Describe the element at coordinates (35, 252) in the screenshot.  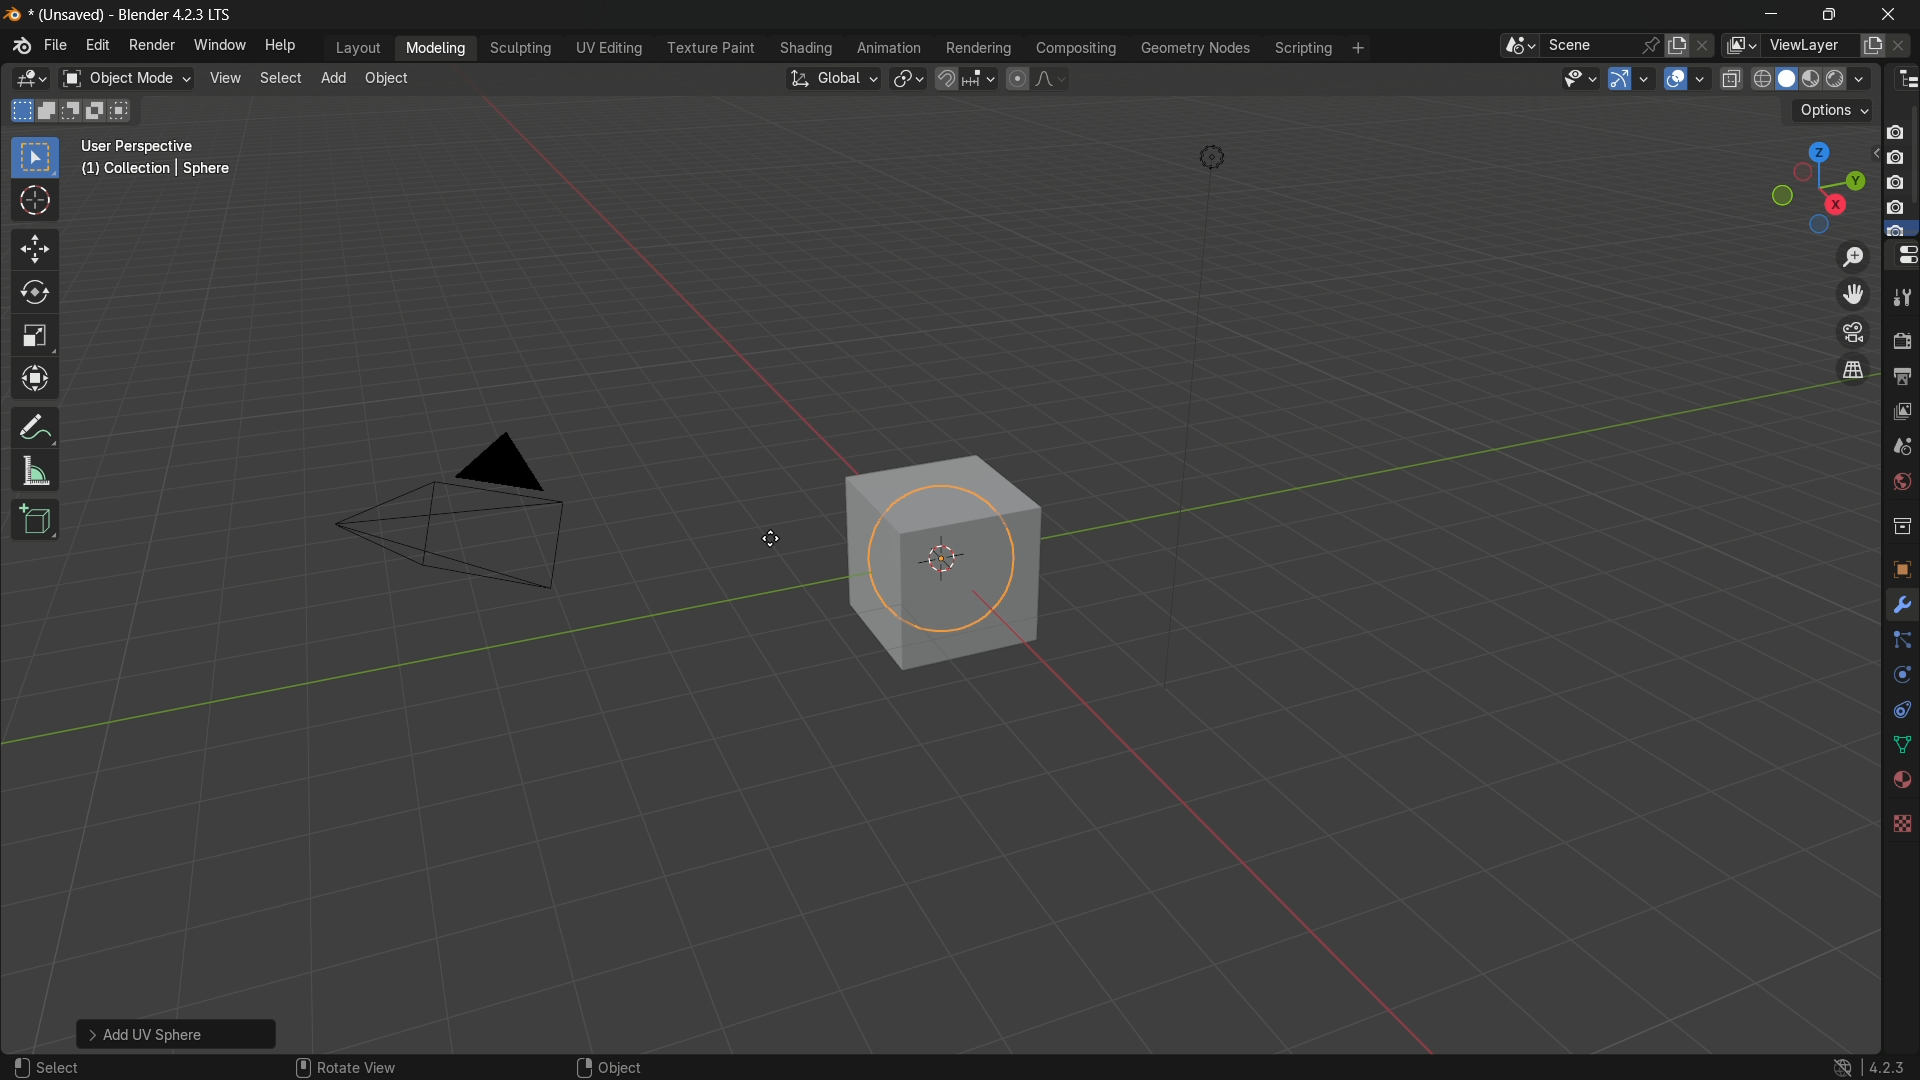
I see `move` at that location.